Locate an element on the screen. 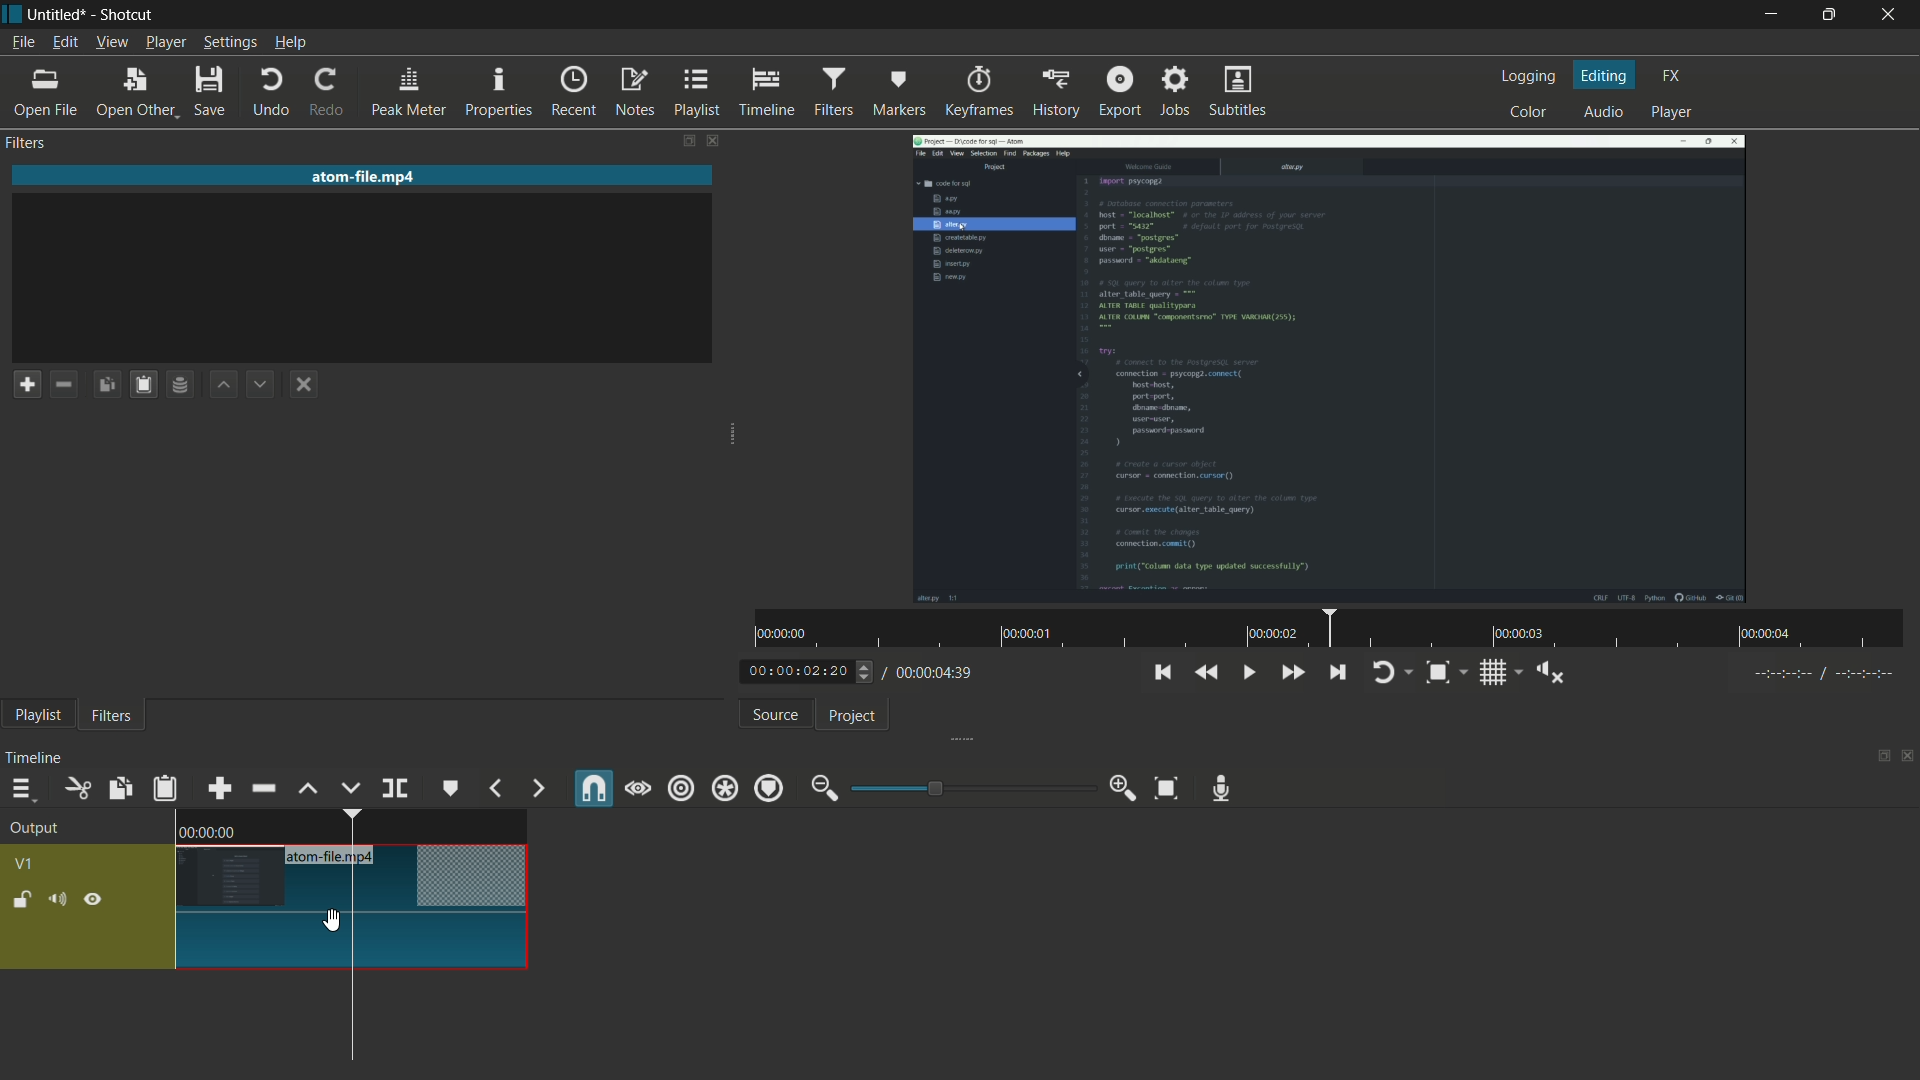 The height and width of the screenshot is (1080, 1920). keyframes is located at coordinates (980, 90).